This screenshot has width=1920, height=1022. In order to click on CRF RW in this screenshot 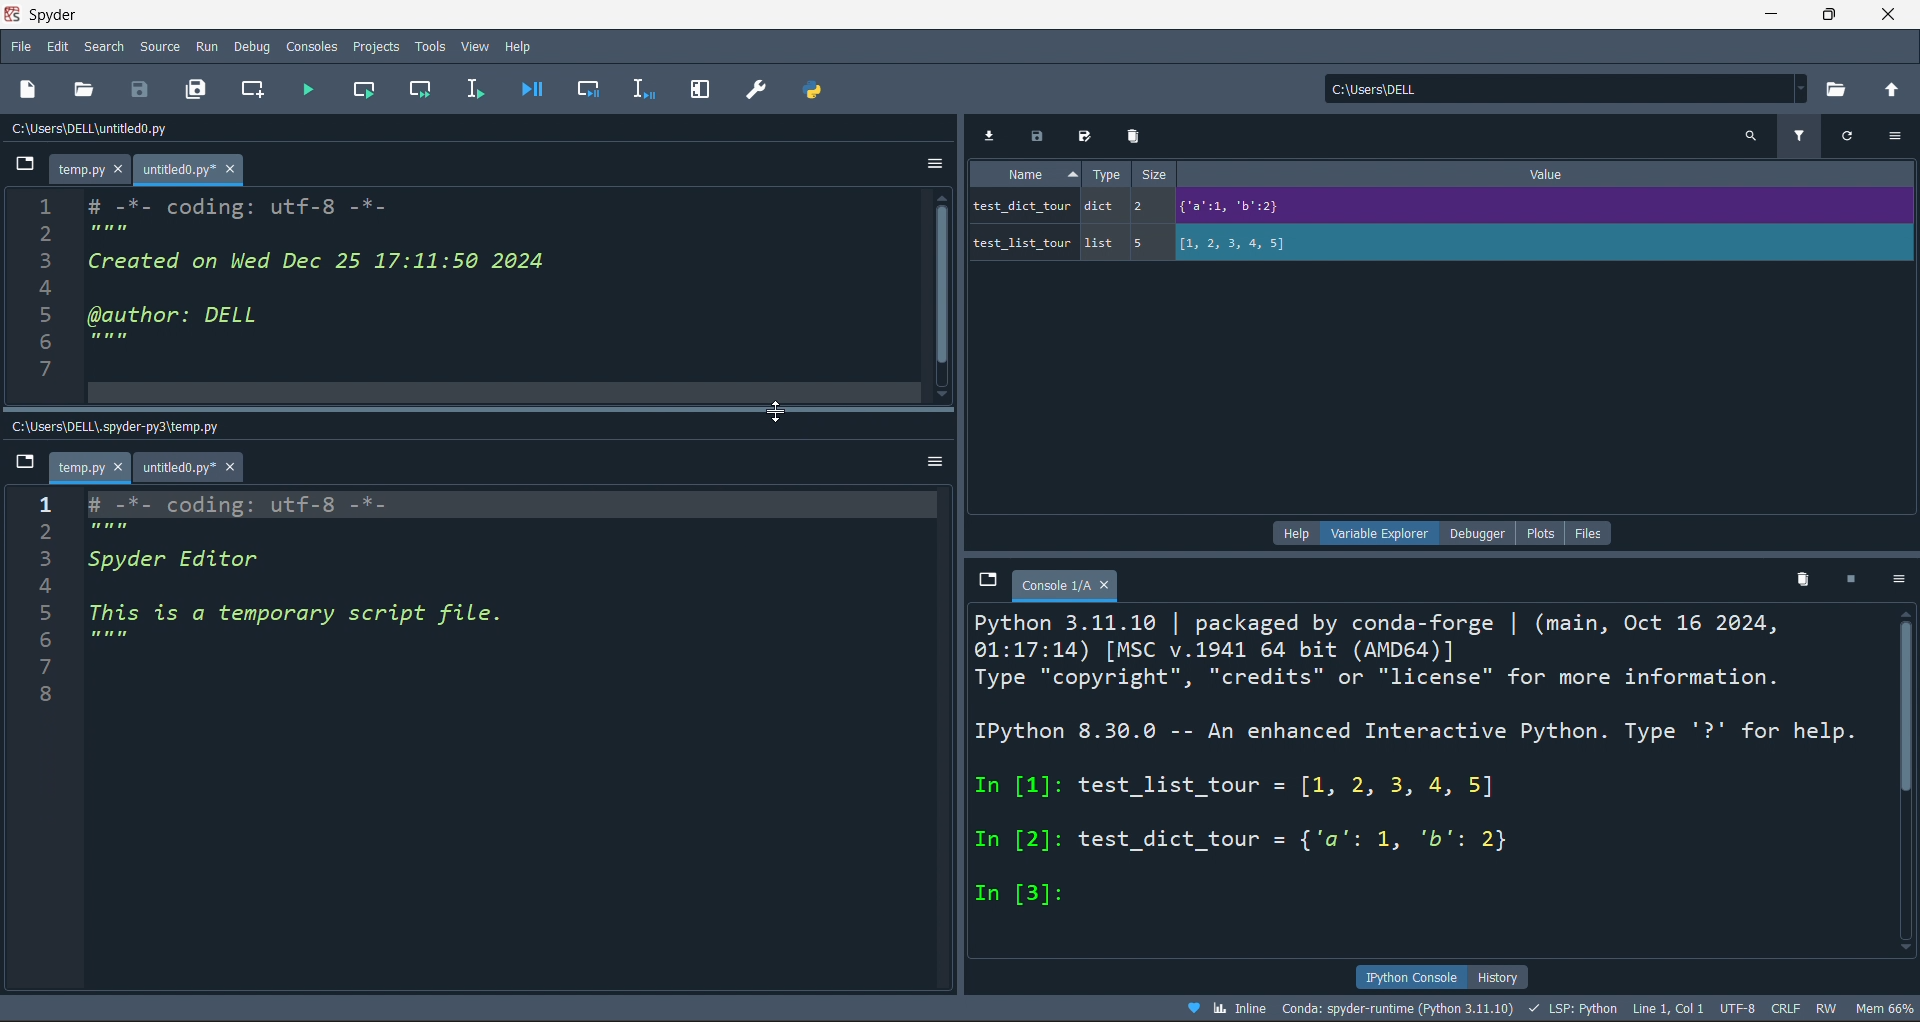, I will do `click(1809, 1008)`.